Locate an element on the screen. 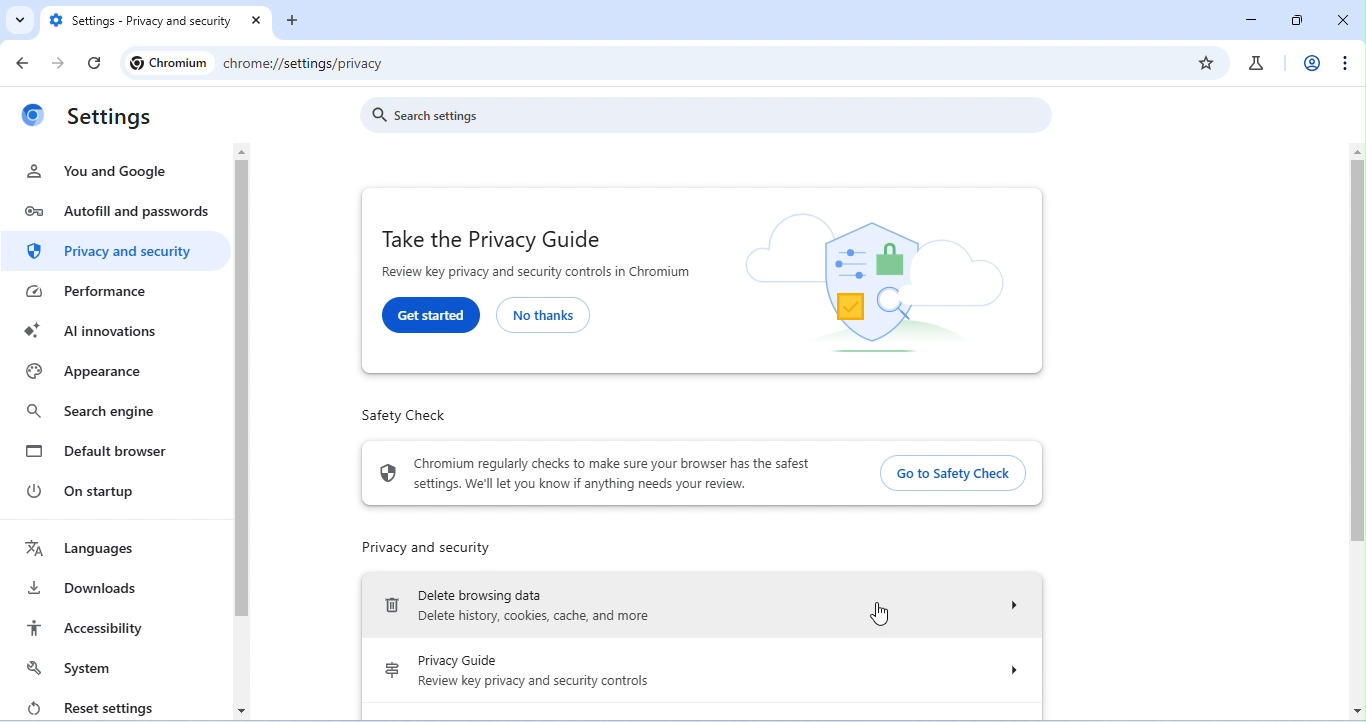  on startup is located at coordinates (92, 491).